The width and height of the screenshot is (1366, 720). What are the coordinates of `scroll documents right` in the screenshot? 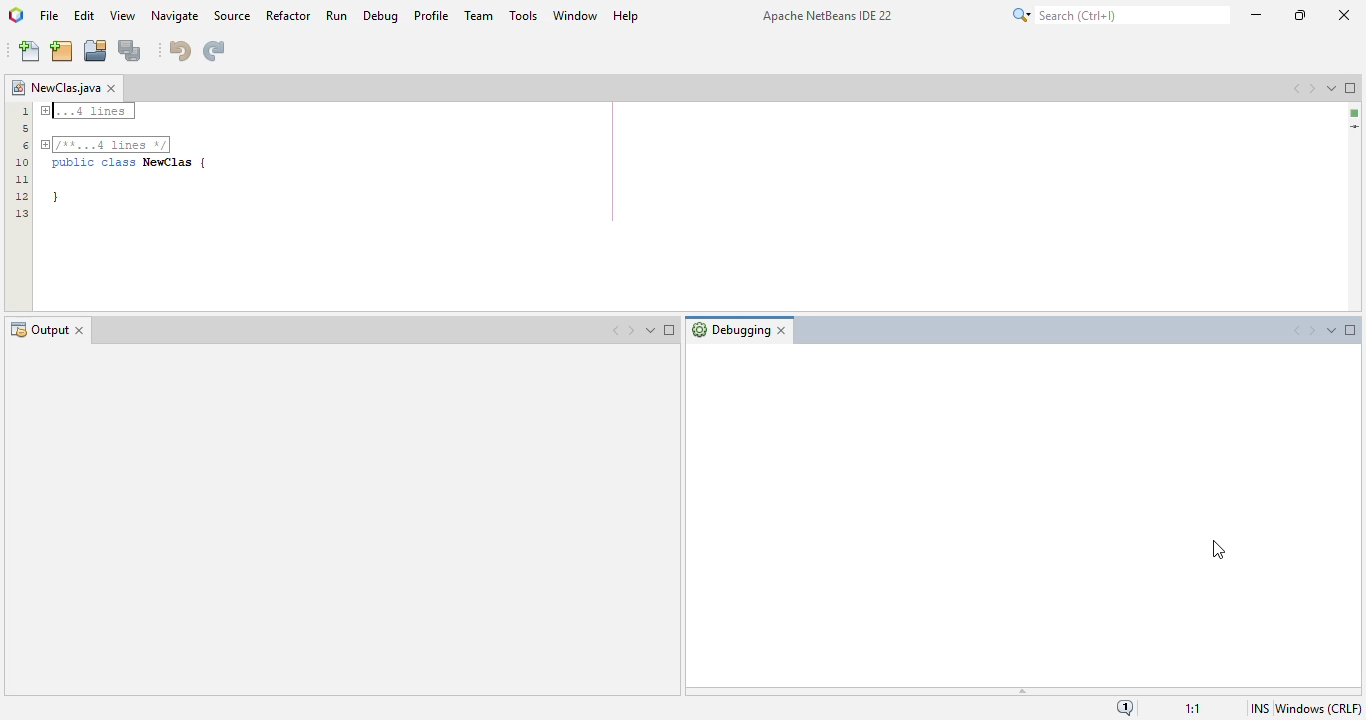 It's located at (1310, 89).